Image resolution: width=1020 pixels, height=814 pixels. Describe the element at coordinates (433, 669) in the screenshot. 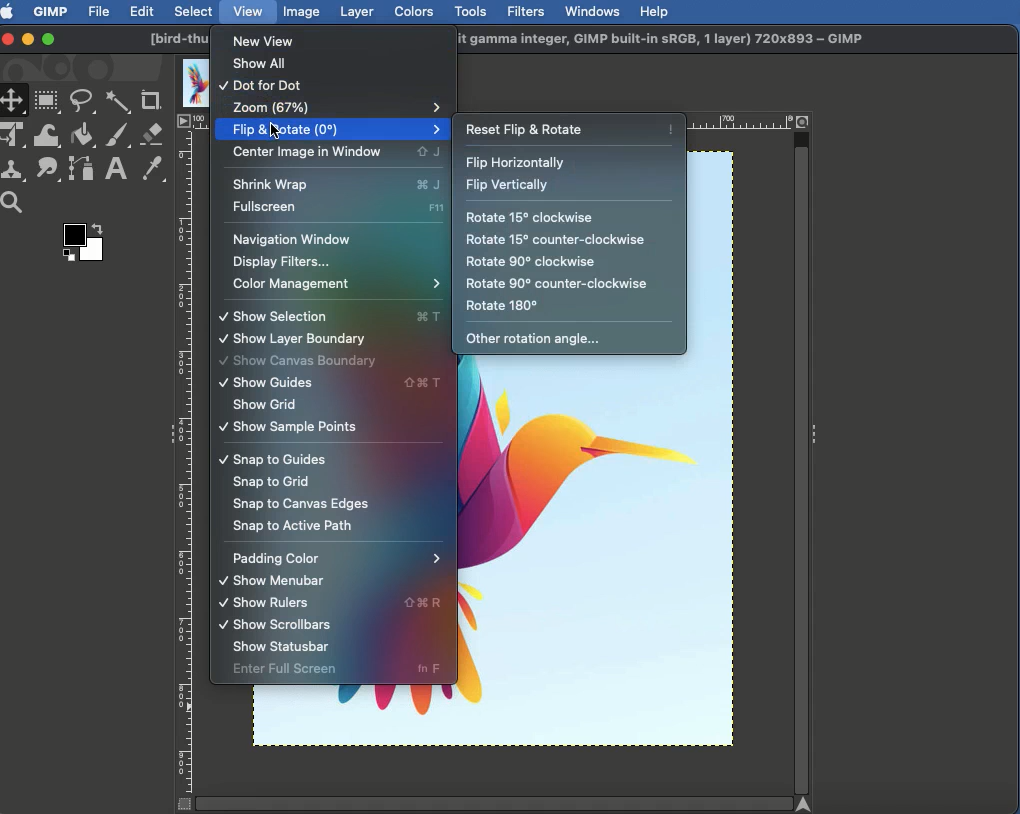

I see `fn F` at that location.